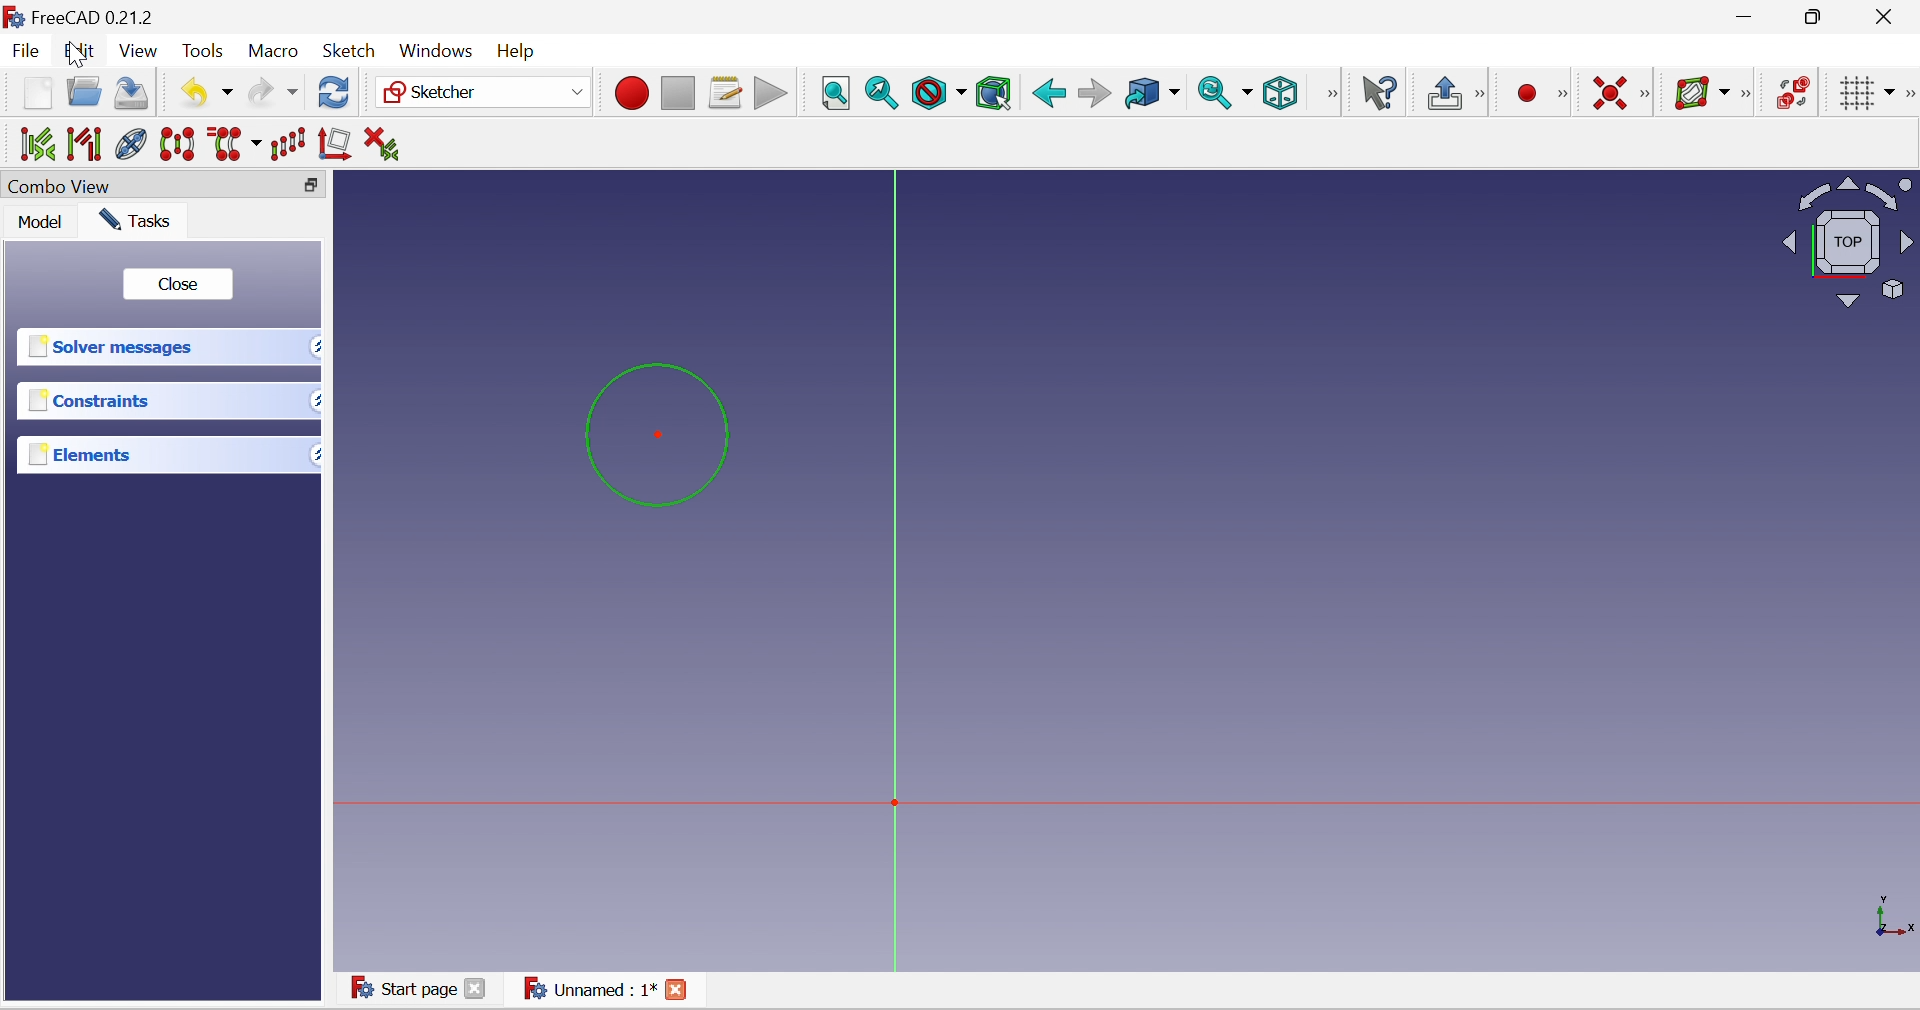 The width and height of the screenshot is (1920, 1010). What do you see at coordinates (654, 435) in the screenshot?
I see `Circle` at bounding box center [654, 435].